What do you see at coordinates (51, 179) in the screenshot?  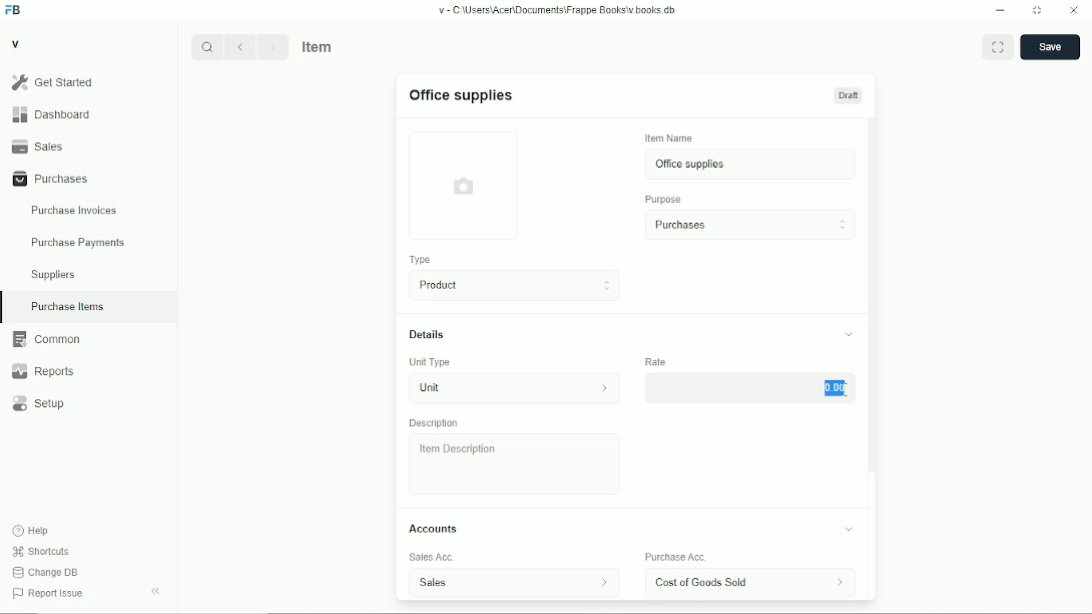 I see `purchases` at bounding box center [51, 179].